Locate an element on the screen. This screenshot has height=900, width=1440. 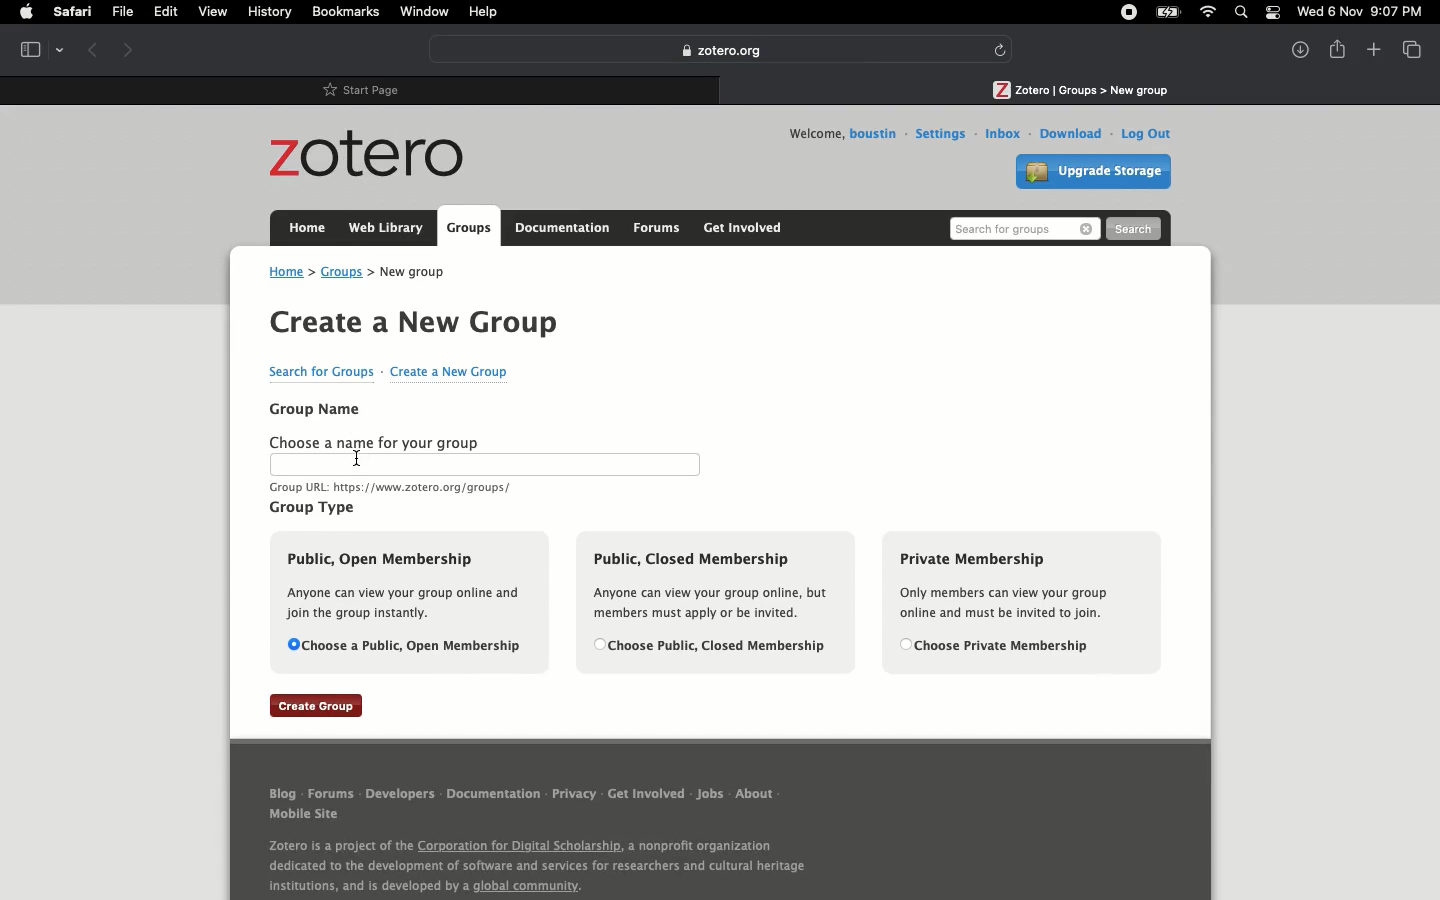
Text bar is located at coordinates (484, 466).